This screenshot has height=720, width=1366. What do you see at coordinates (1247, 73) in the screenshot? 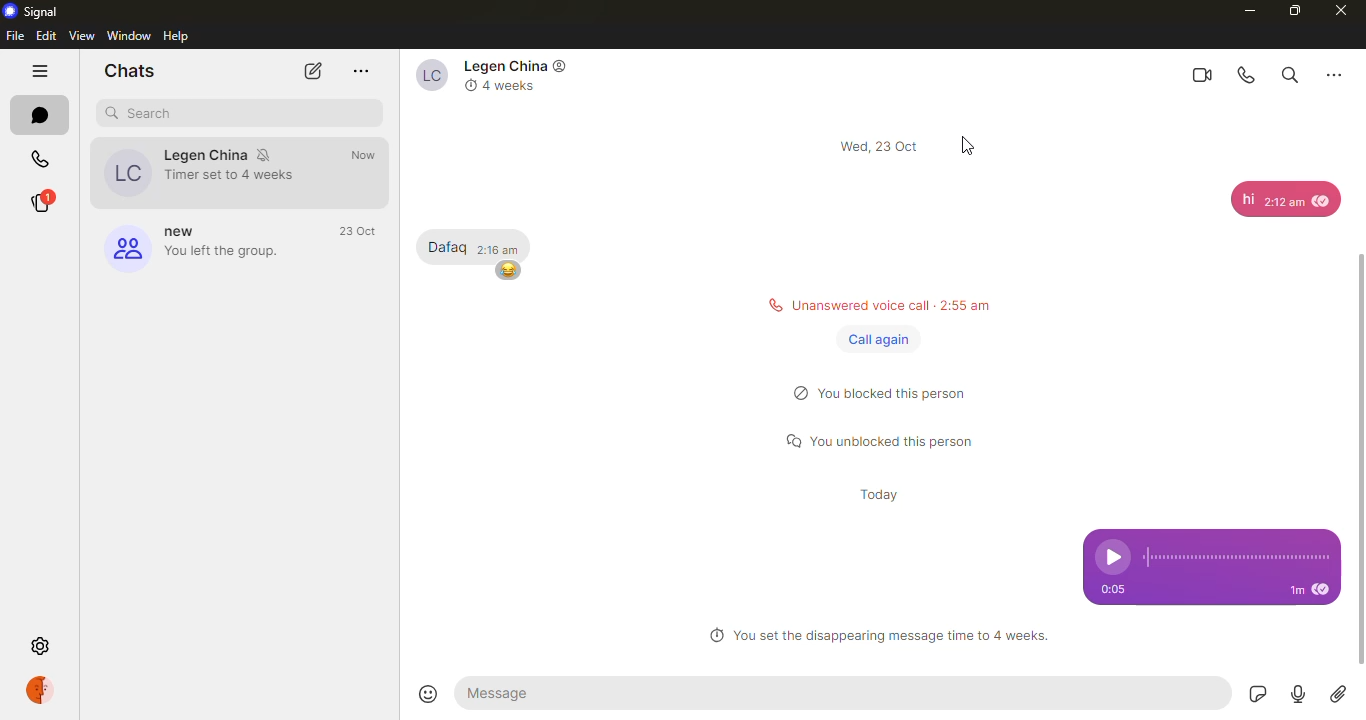
I see `voice call` at bounding box center [1247, 73].